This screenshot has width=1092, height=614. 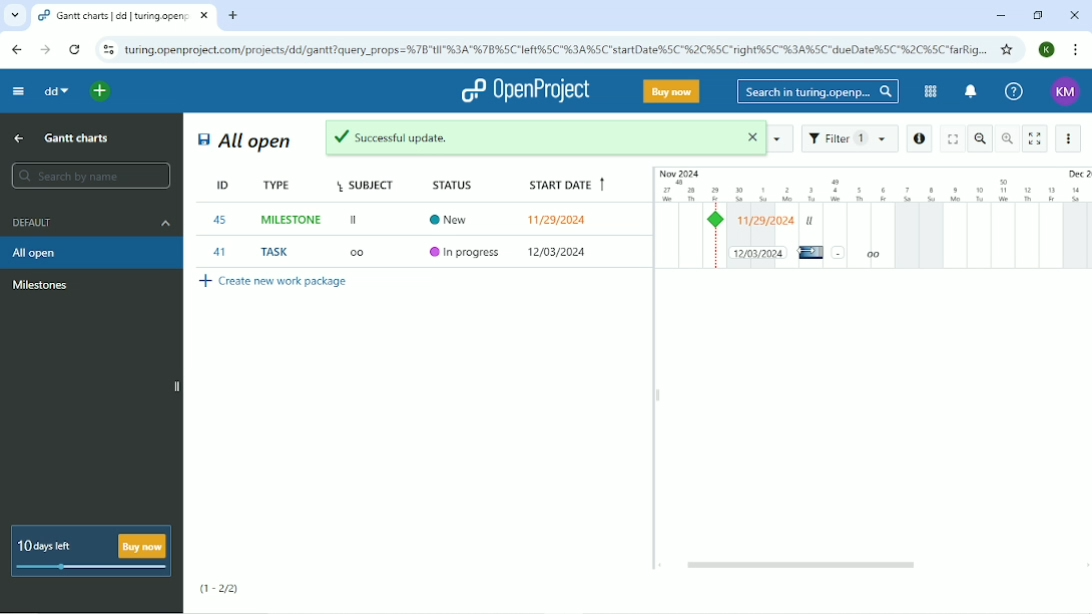 What do you see at coordinates (1067, 93) in the screenshot?
I see `Account` at bounding box center [1067, 93].